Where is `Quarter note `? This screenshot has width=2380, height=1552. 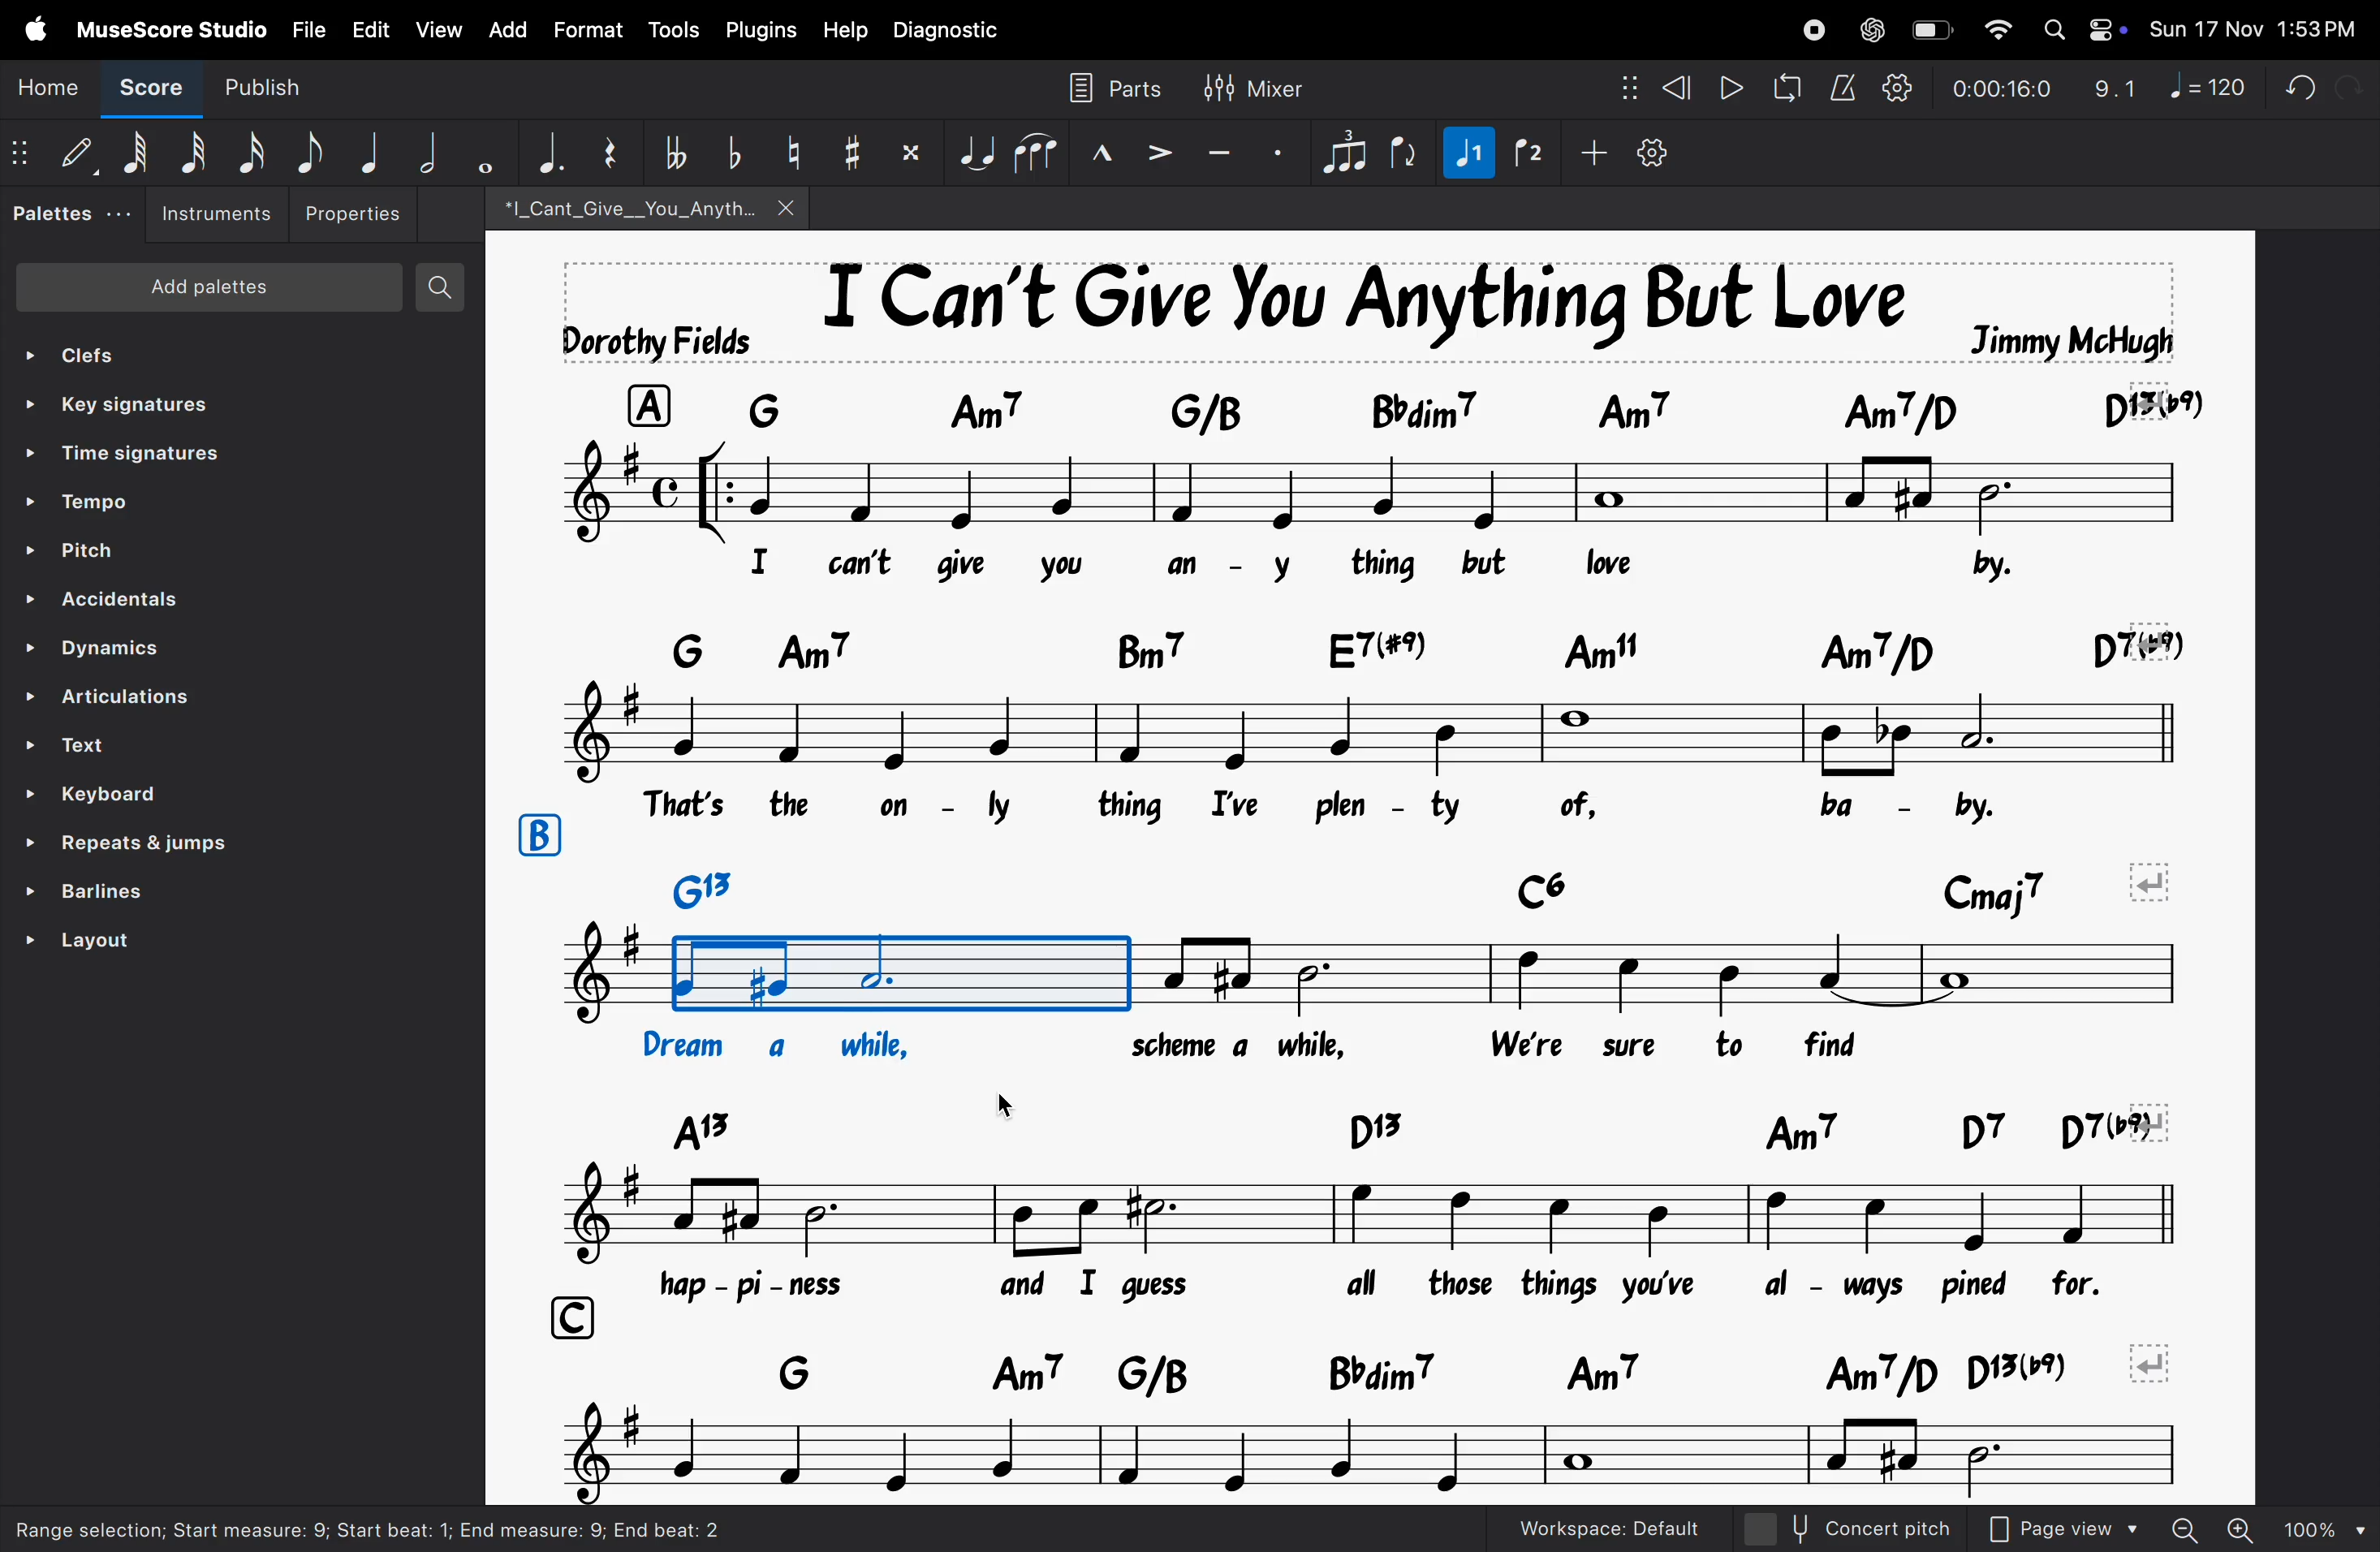
Quarter note  is located at coordinates (368, 151).